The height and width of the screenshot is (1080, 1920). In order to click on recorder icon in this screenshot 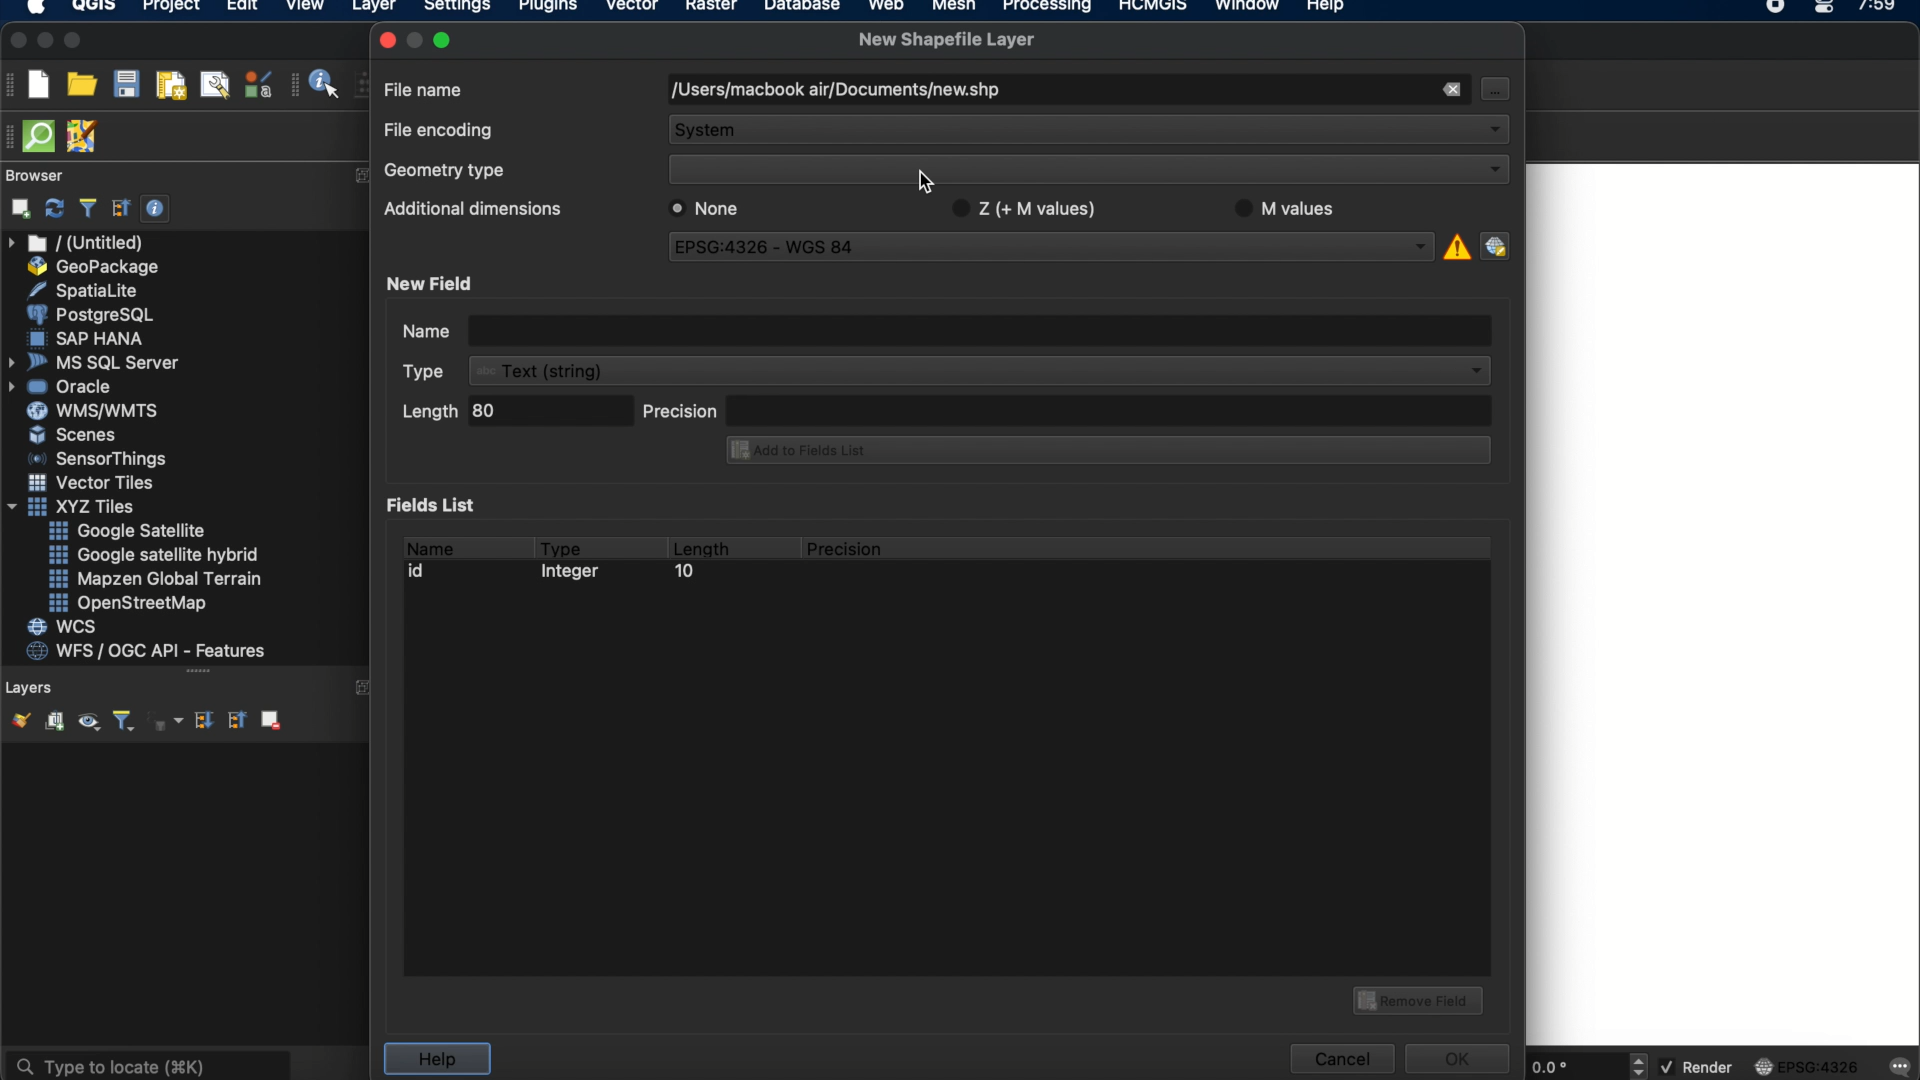, I will do `click(1778, 8)`.